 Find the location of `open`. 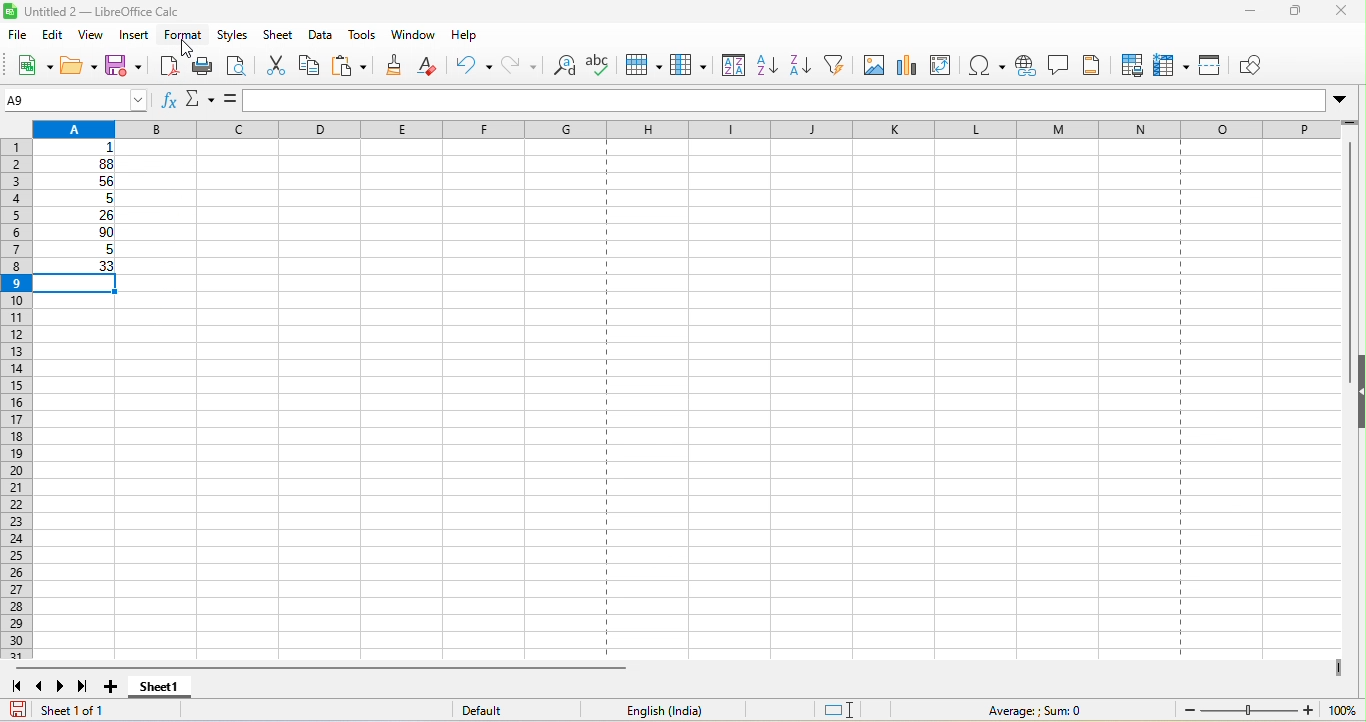

open is located at coordinates (80, 67).